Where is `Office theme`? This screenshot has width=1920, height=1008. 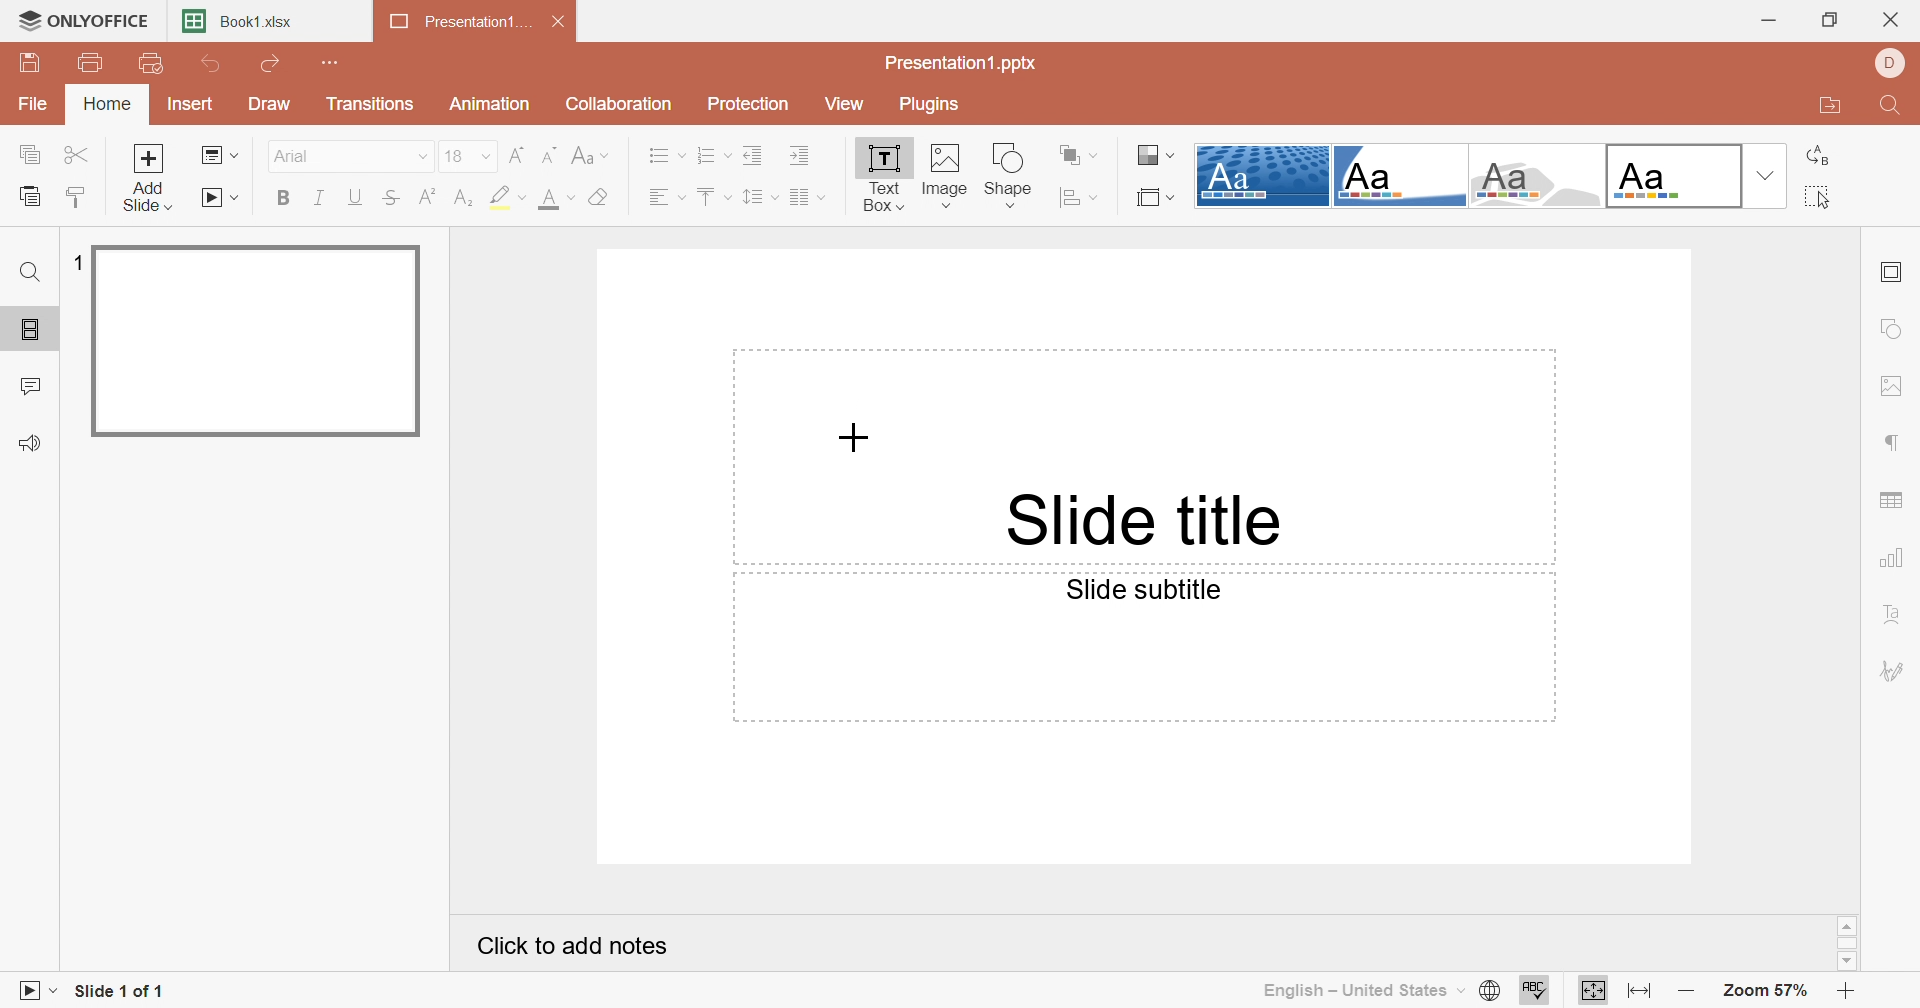 Office theme is located at coordinates (1669, 175).